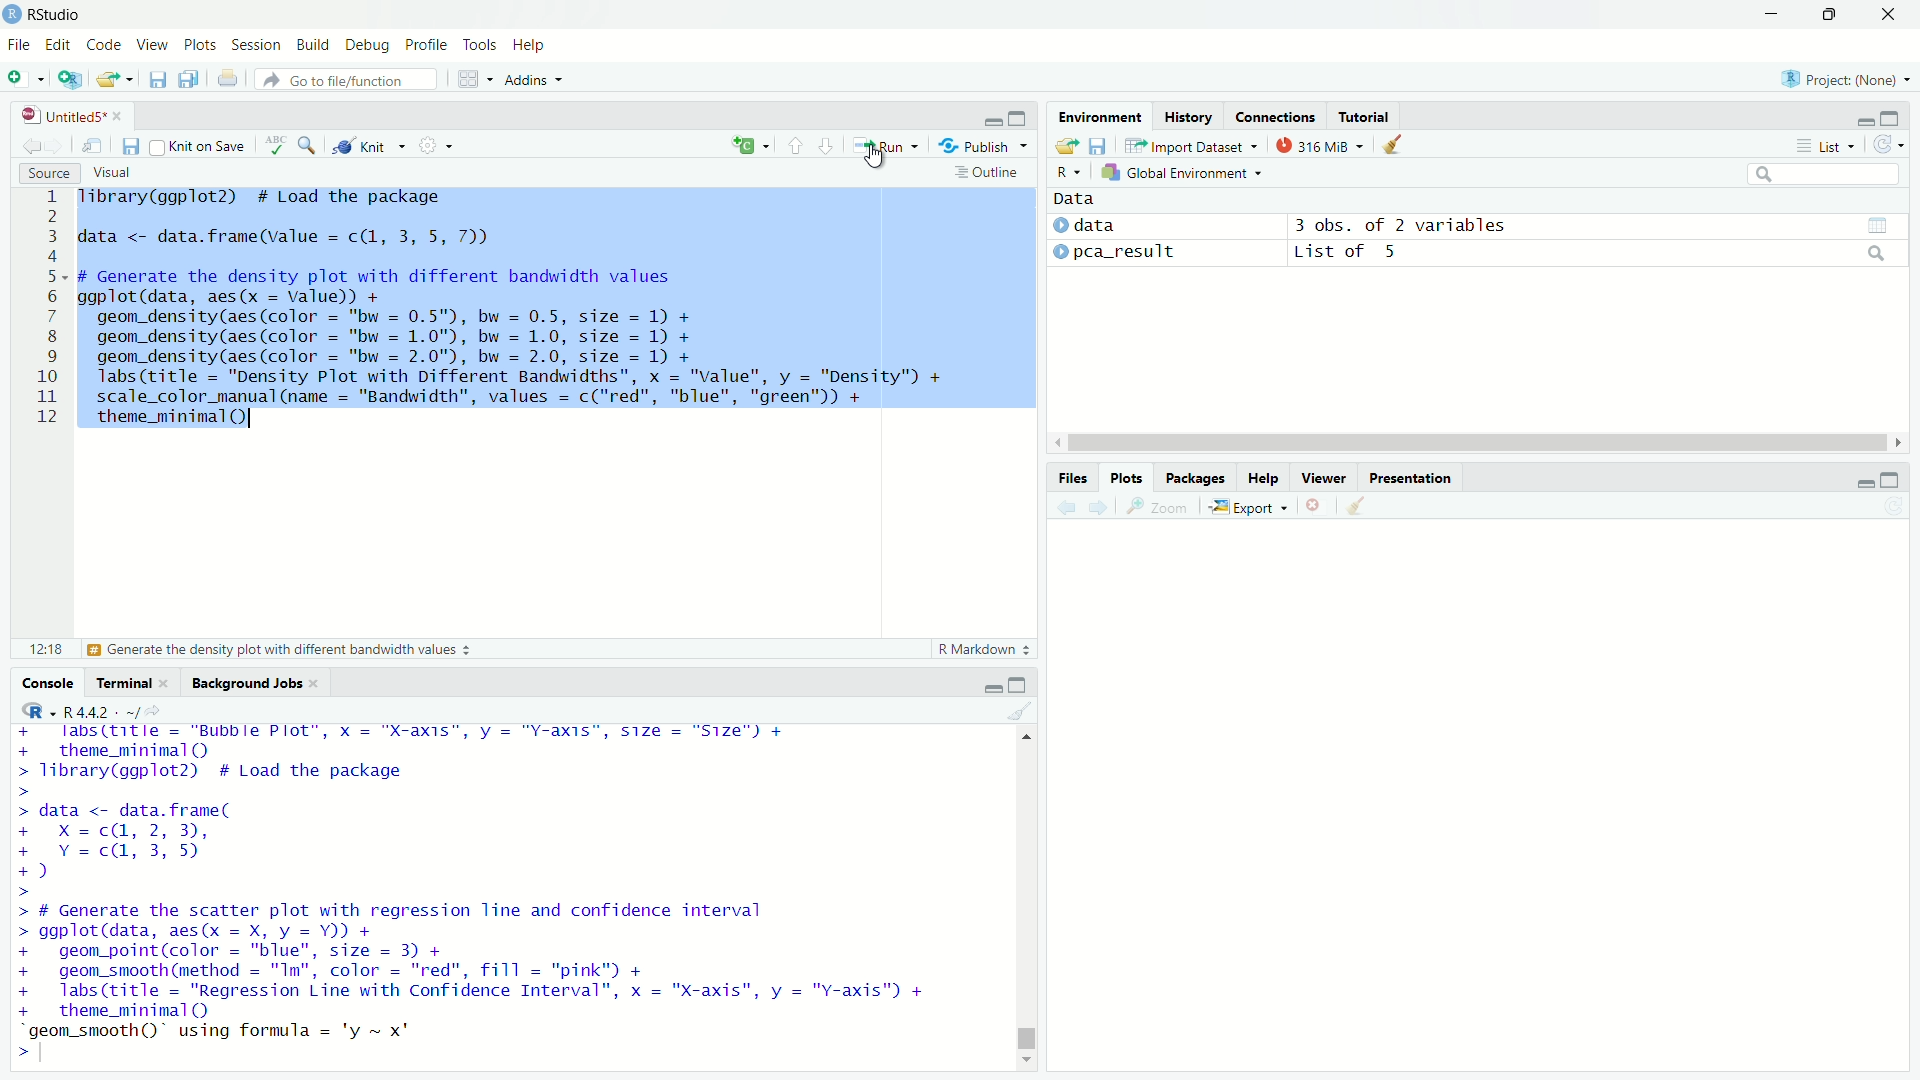 Image resolution: width=1920 pixels, height=1080 pixels. What do you see at coordinates (1844, 77) in the screenshot?
I see `Project: (None)` at bounding box center [1844, 77].